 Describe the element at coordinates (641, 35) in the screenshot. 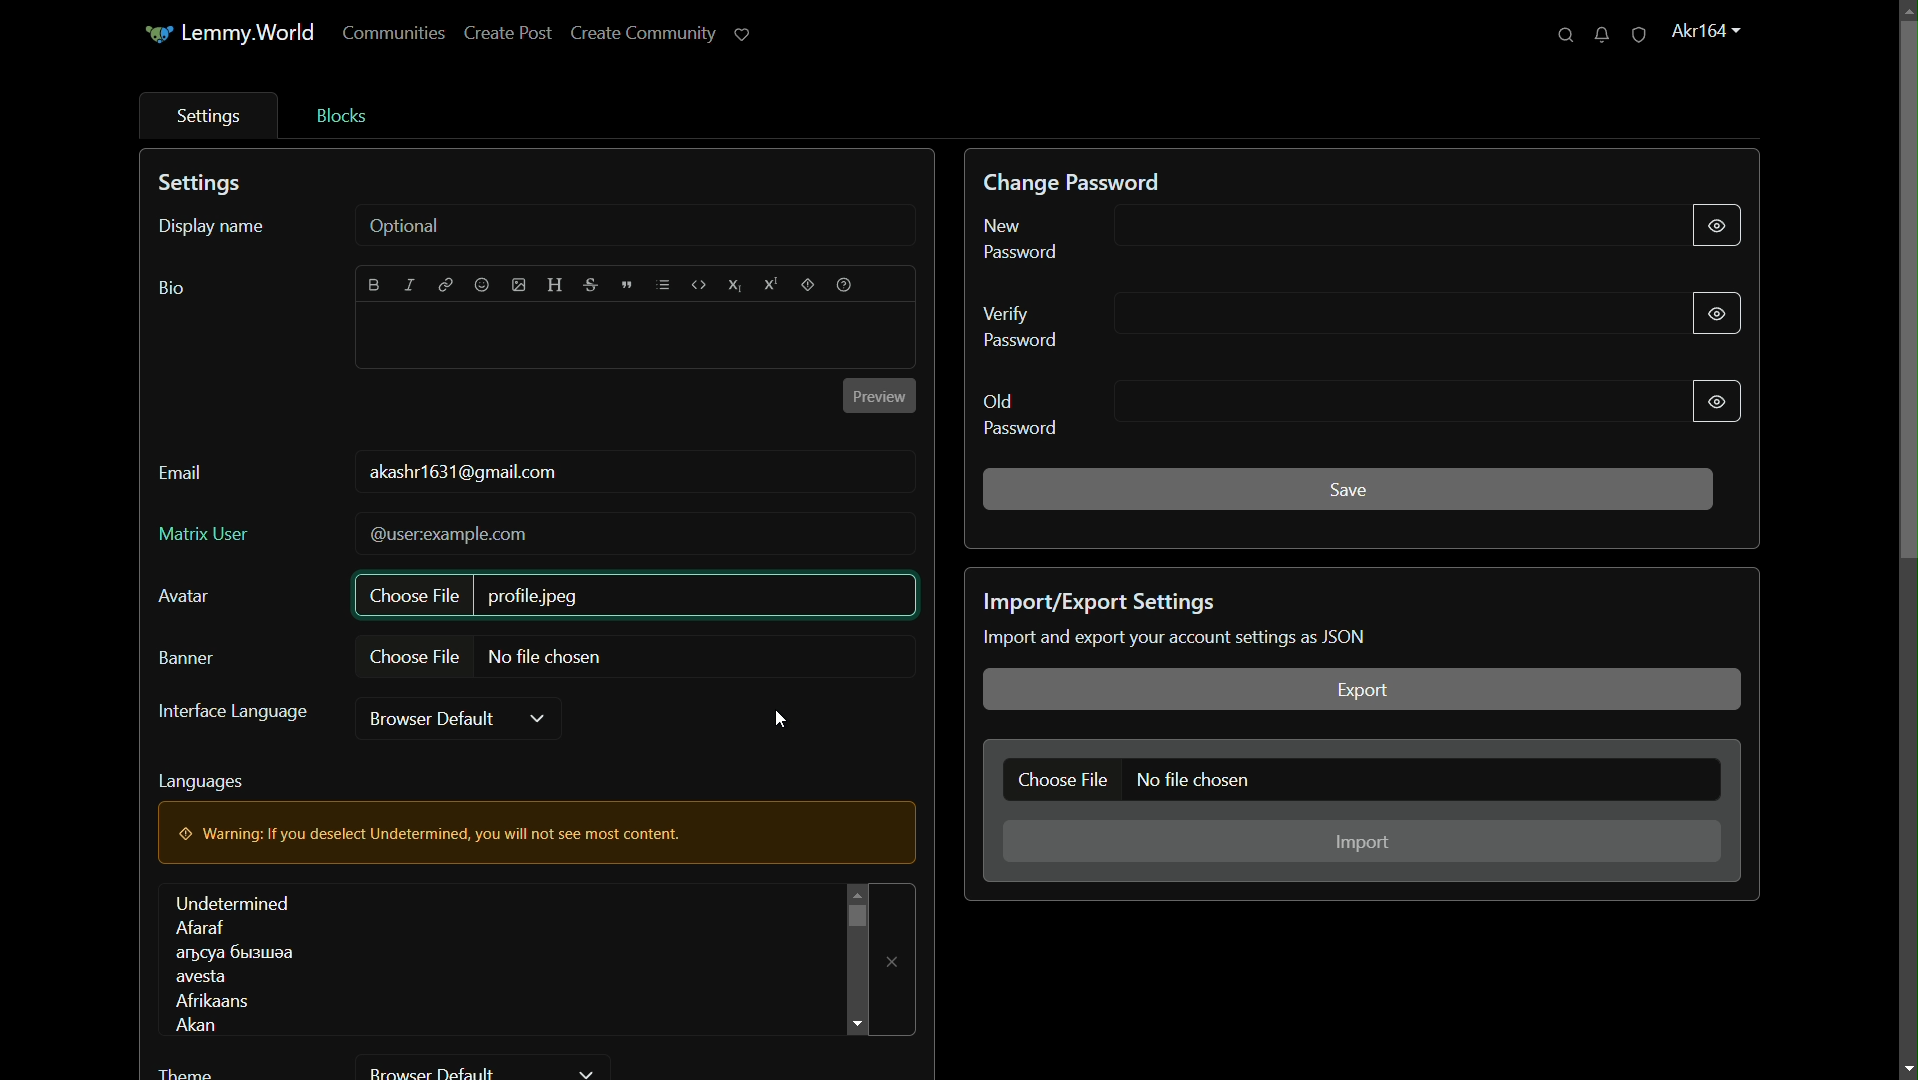

I see `create community` at that location.